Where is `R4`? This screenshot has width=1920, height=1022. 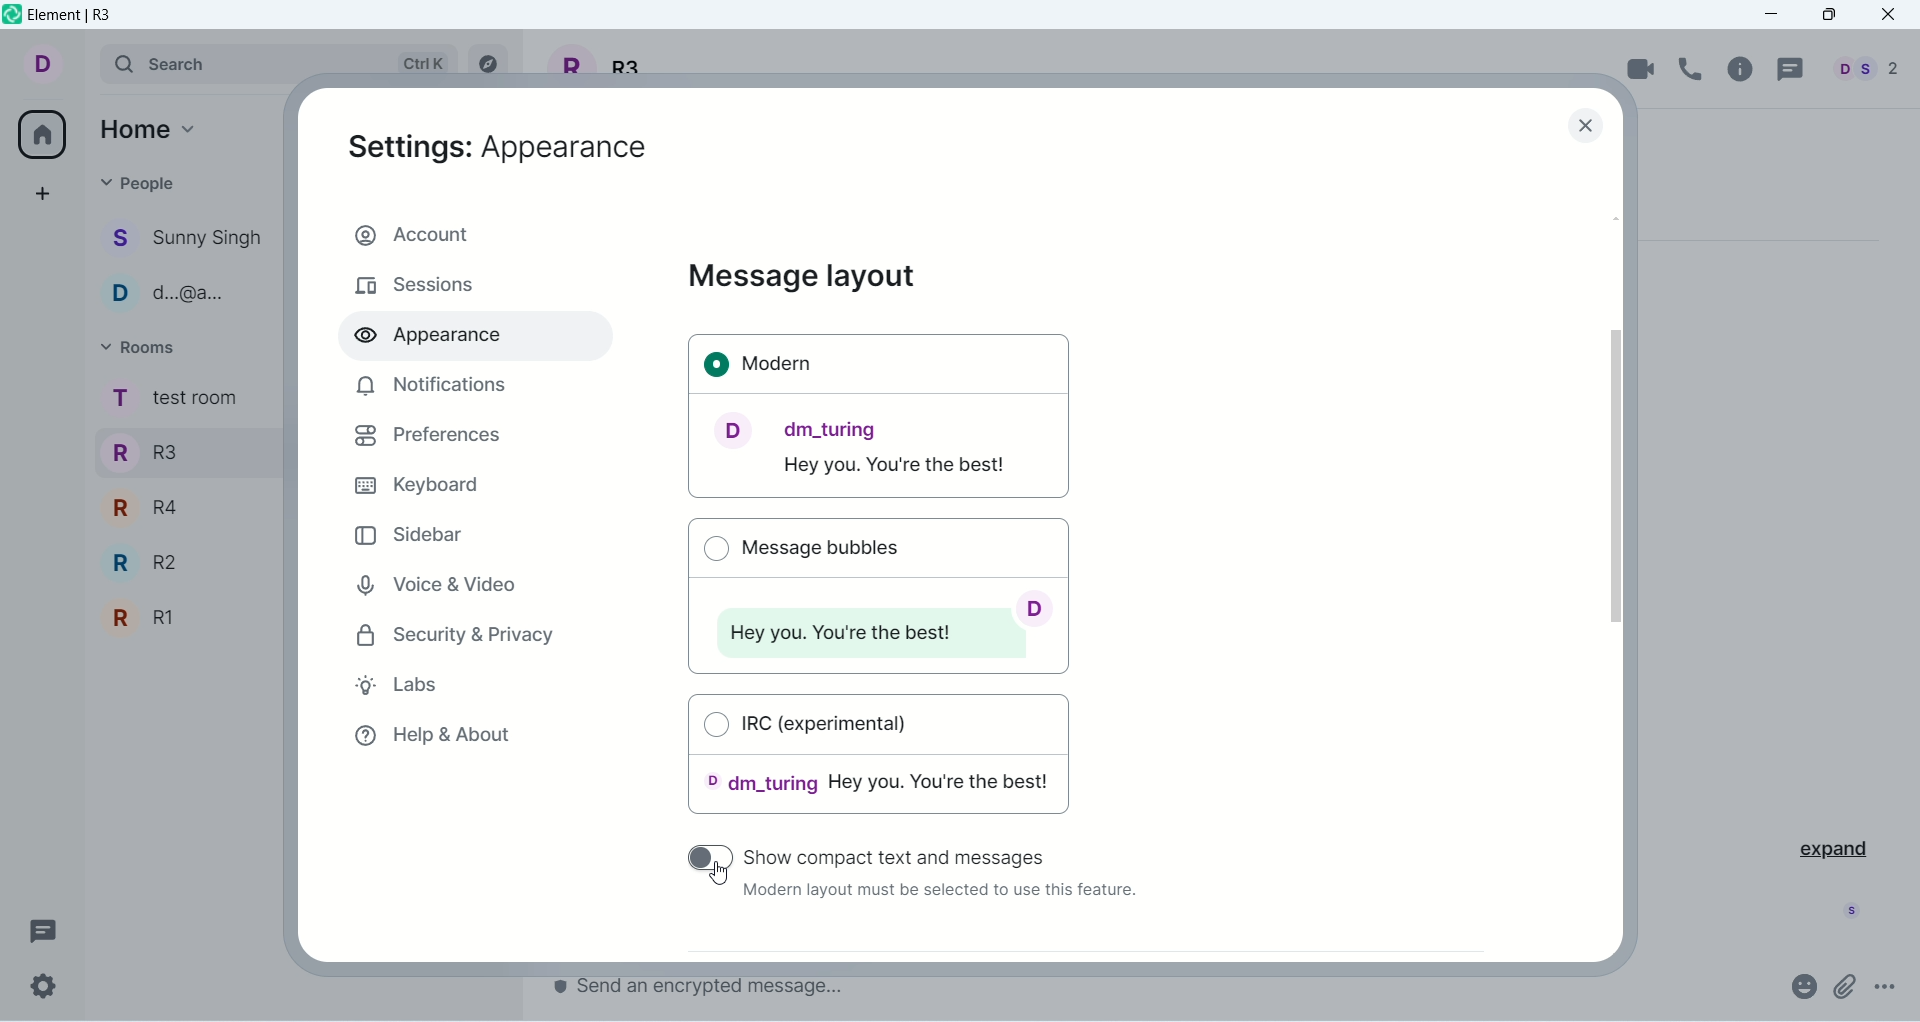
R4 is located at coordinates (183, 505).